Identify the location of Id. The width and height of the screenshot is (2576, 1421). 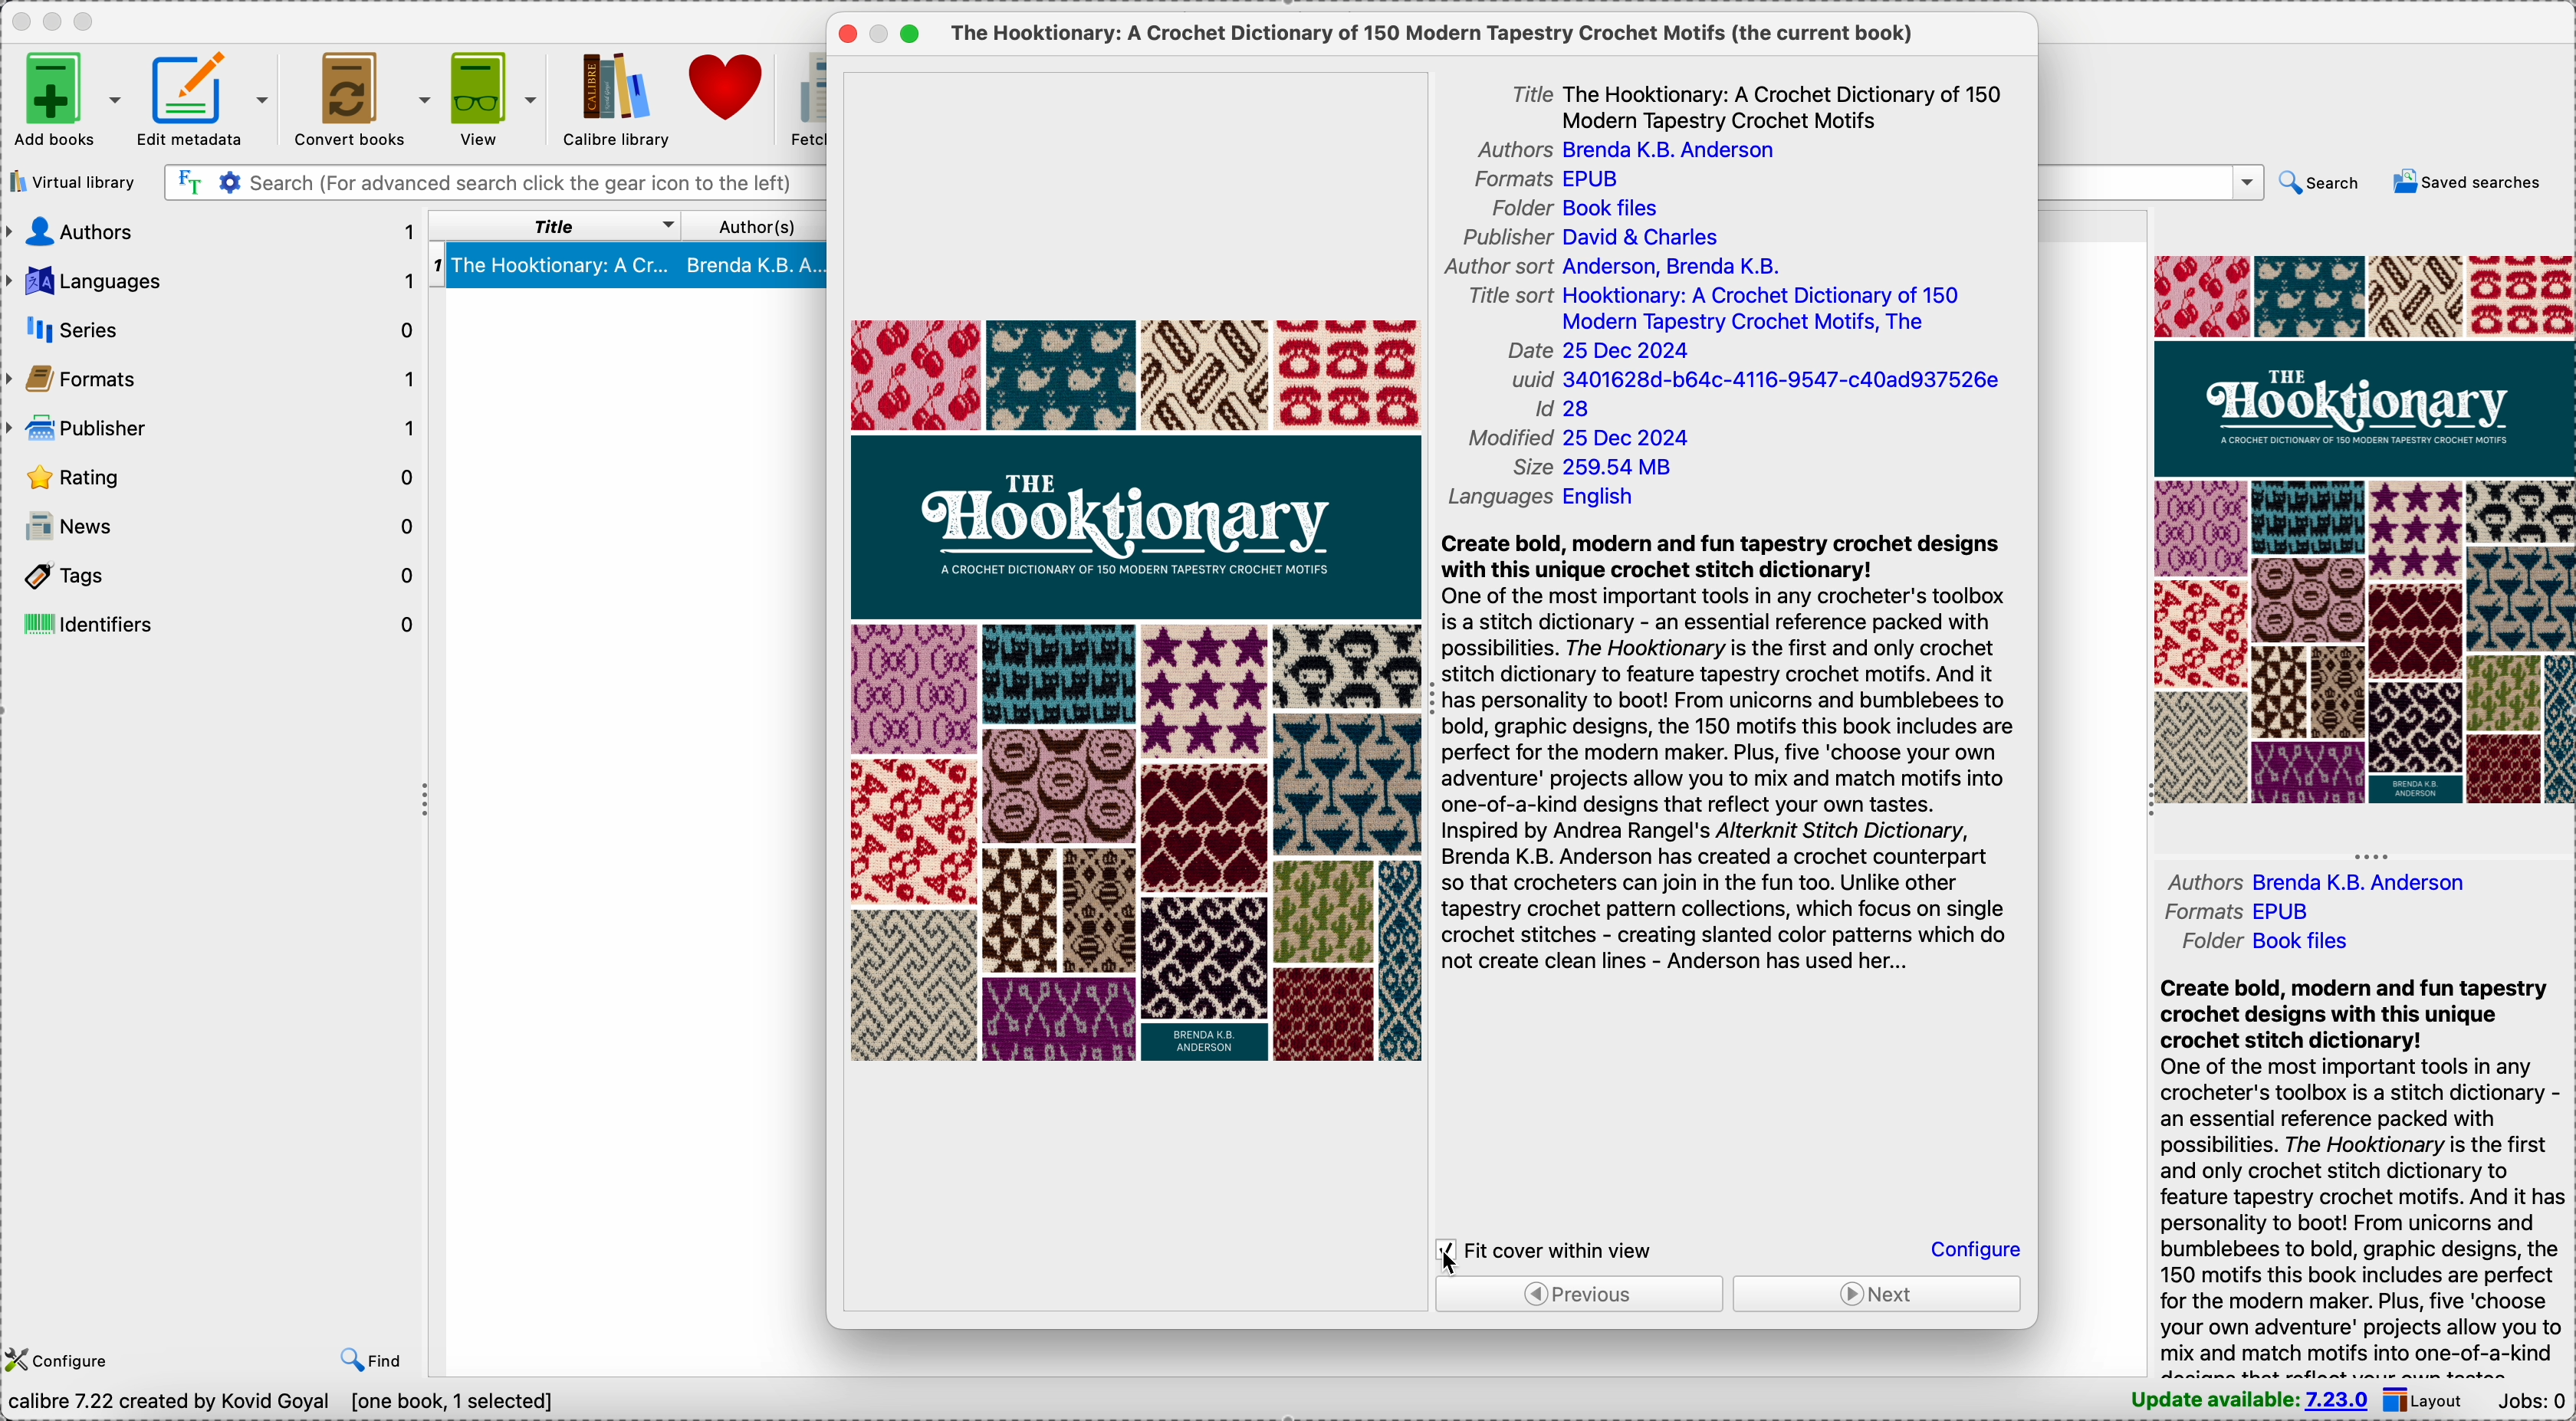
(1567, 404).